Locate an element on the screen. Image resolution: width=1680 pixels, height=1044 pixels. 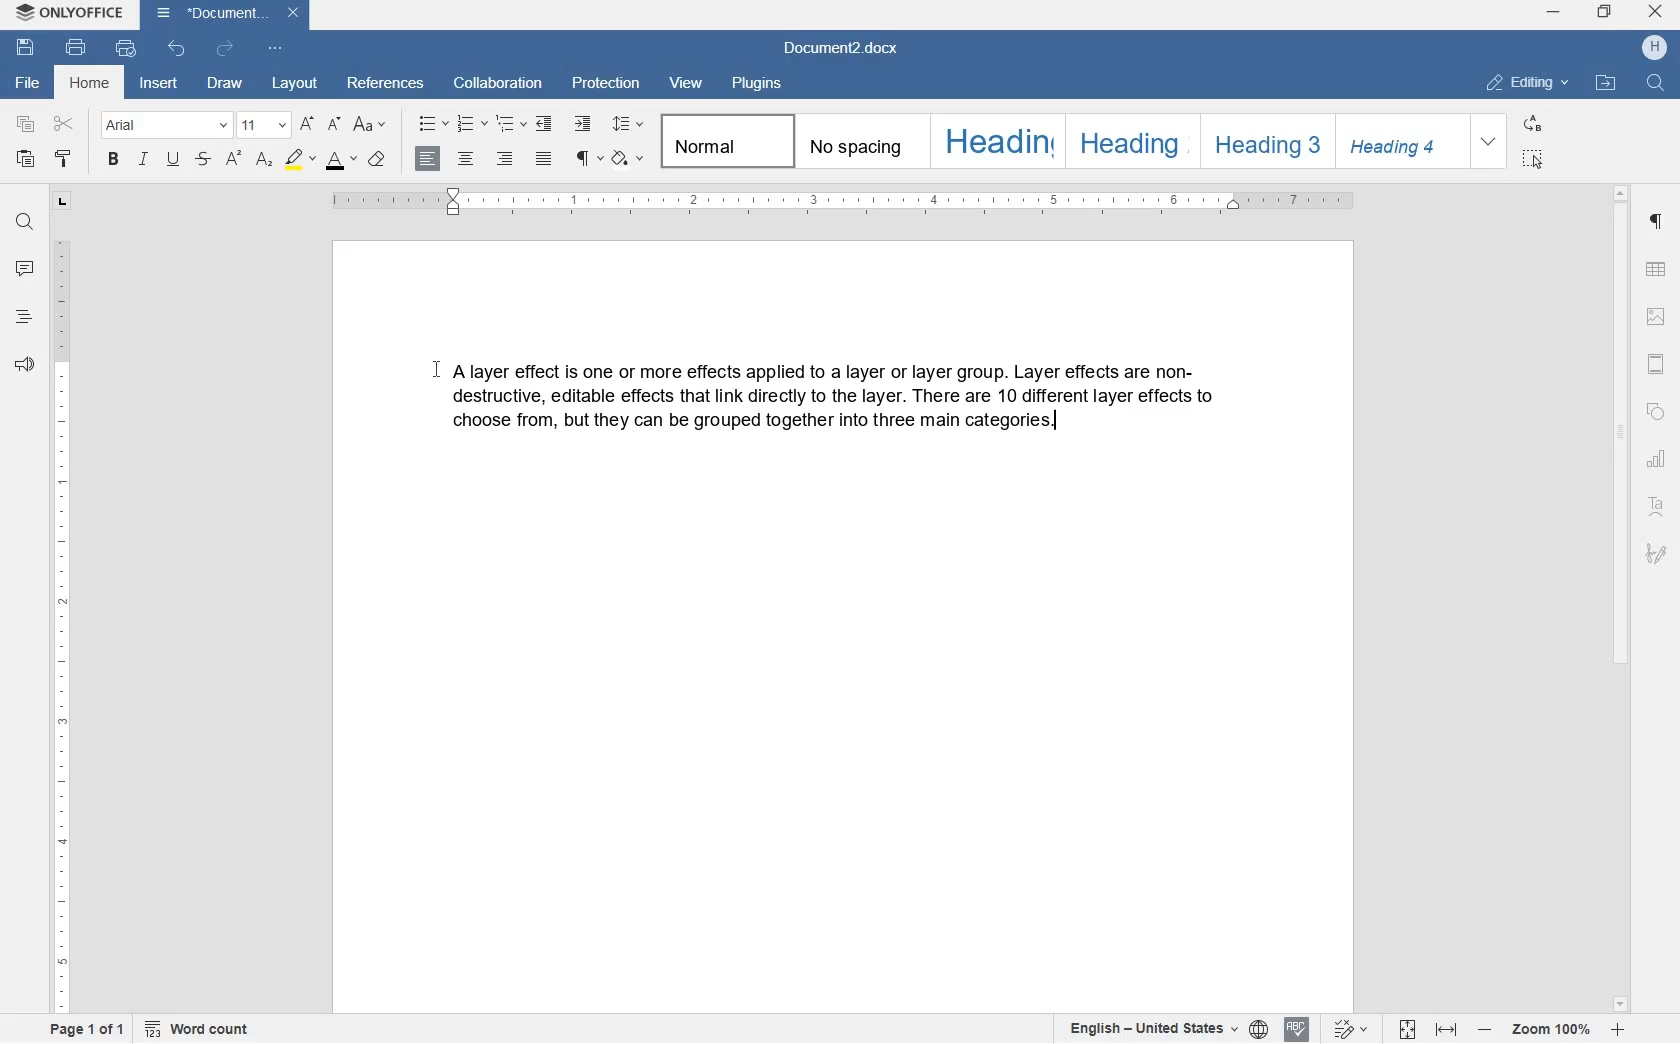
bold is located at coordinates (115, 160).